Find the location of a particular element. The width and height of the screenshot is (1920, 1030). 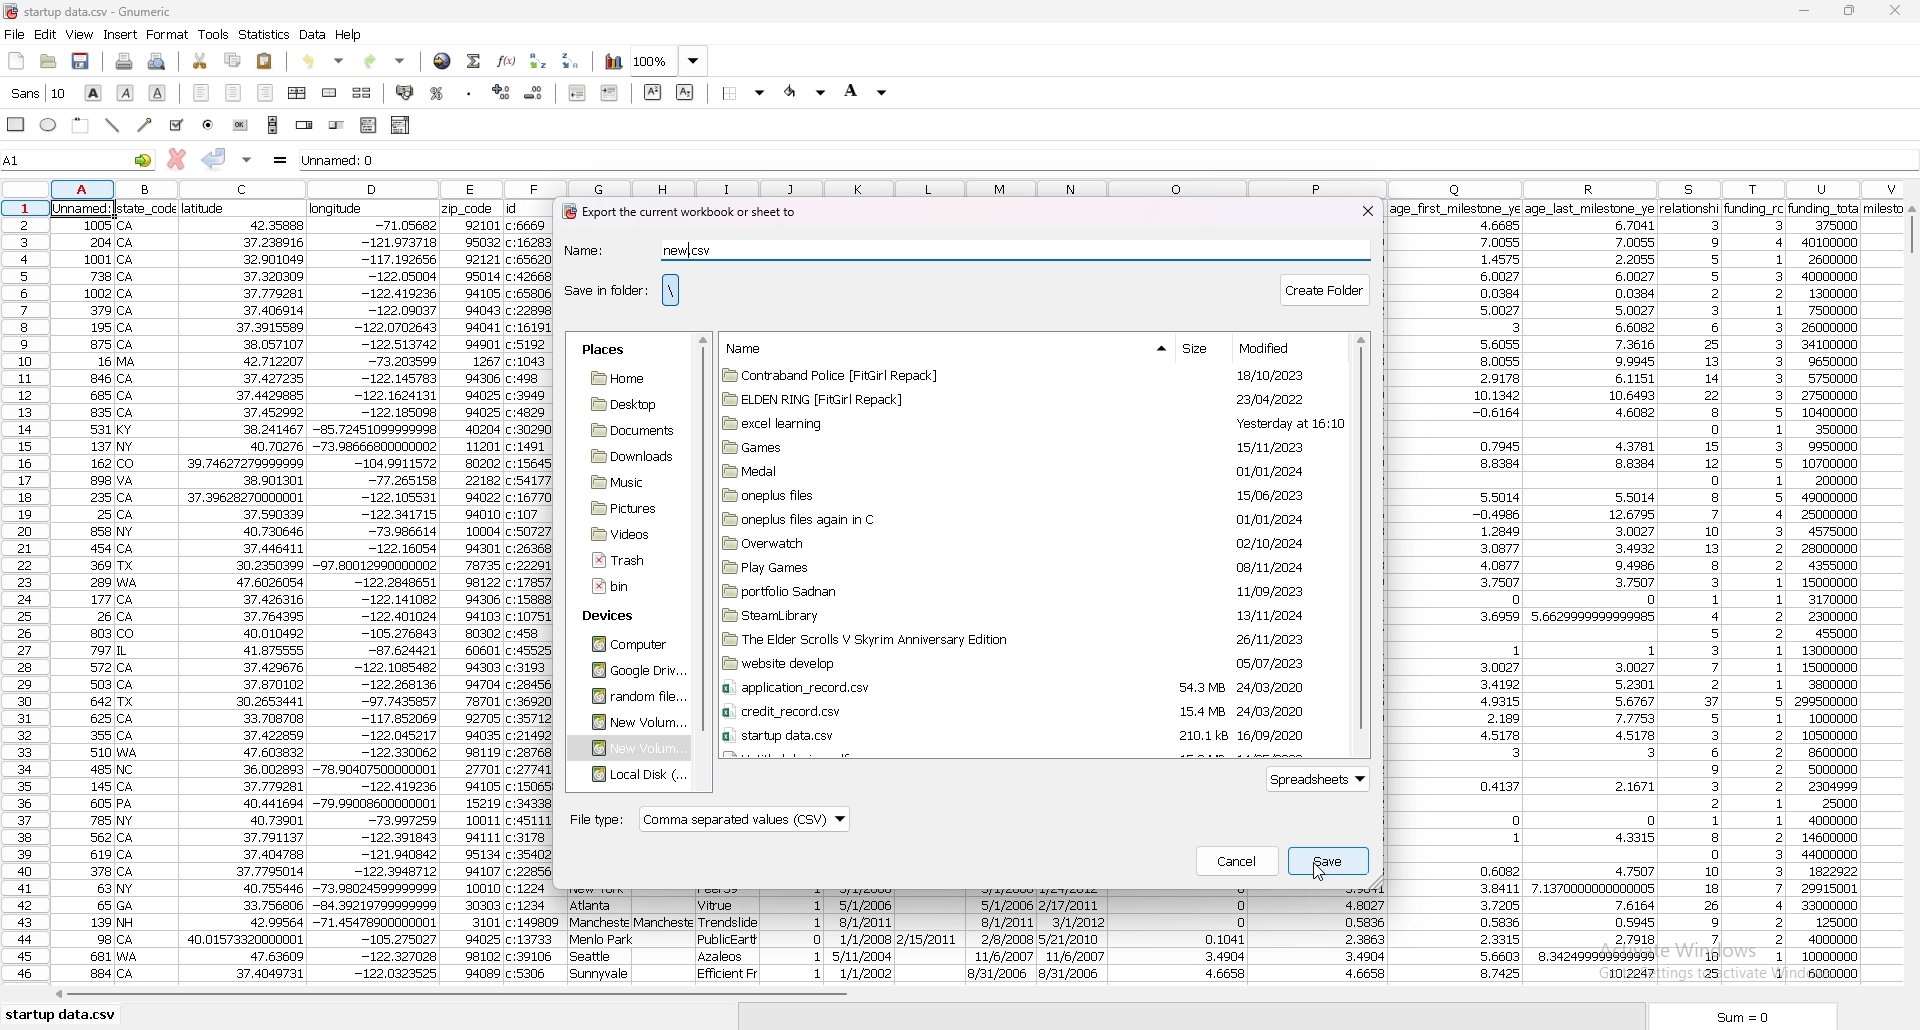

data is located at coordinates (1320, 936).